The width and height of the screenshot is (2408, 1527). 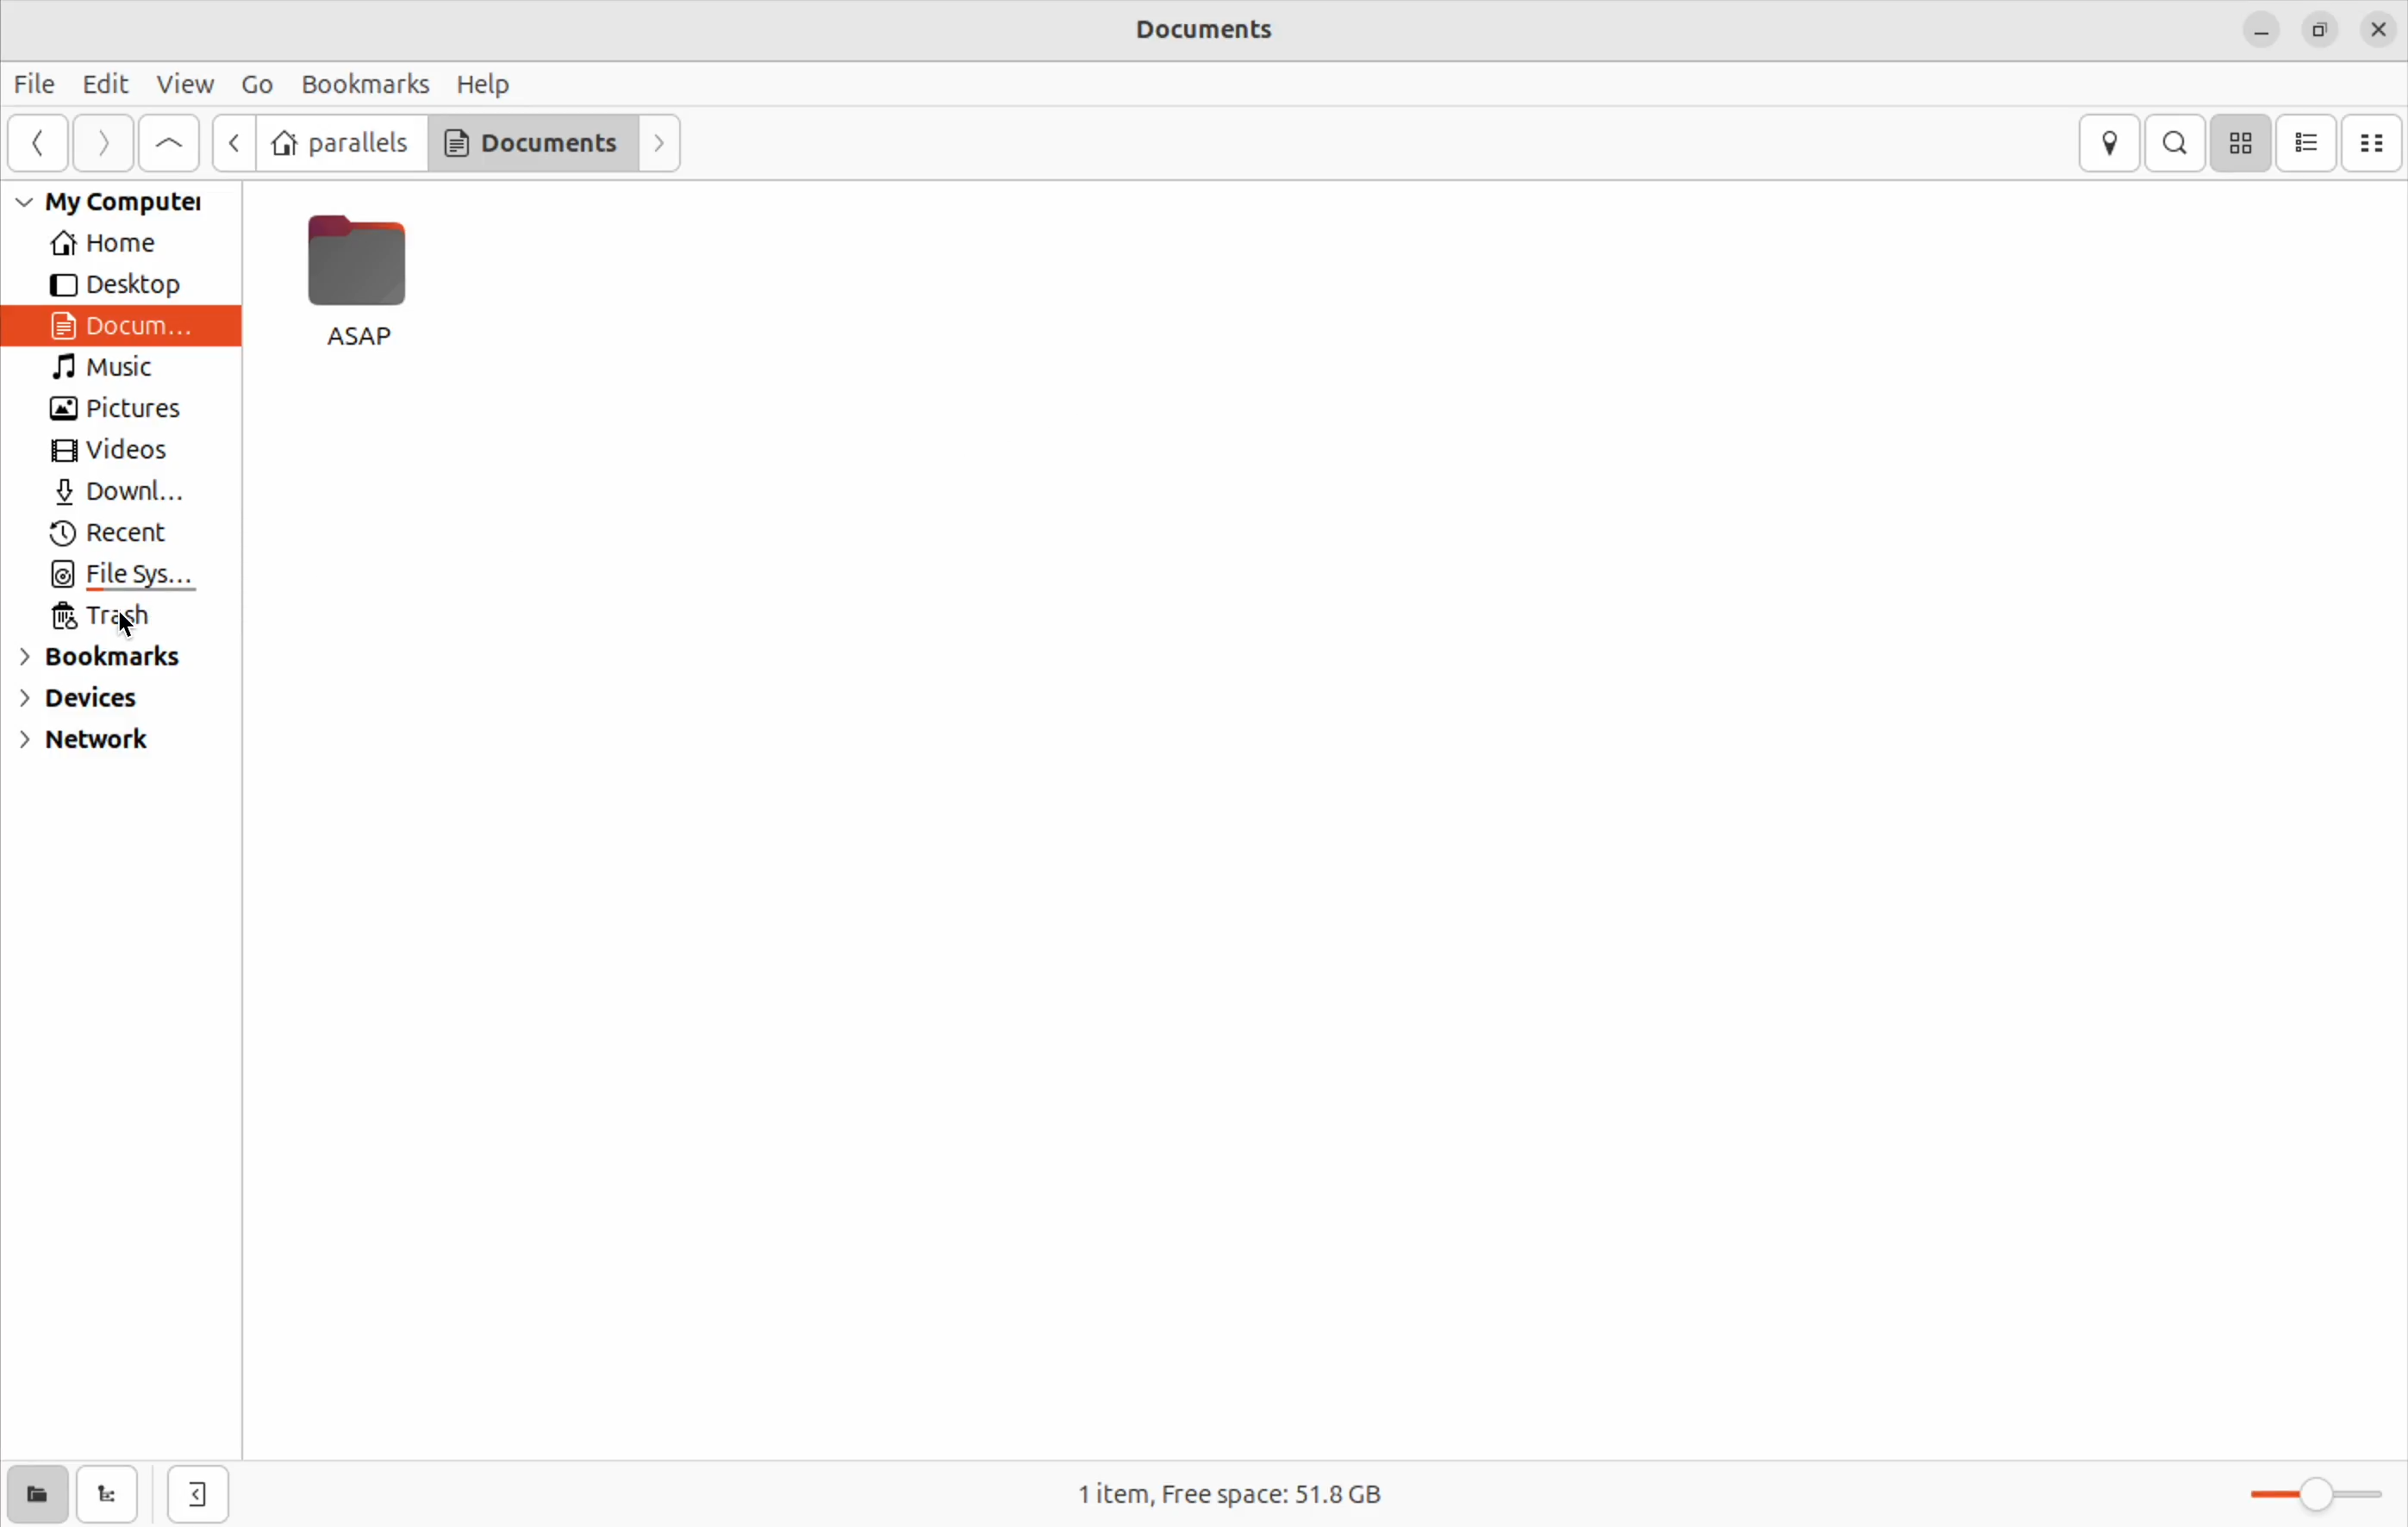 I want to click on Go first file, so click(x=165, y=142).